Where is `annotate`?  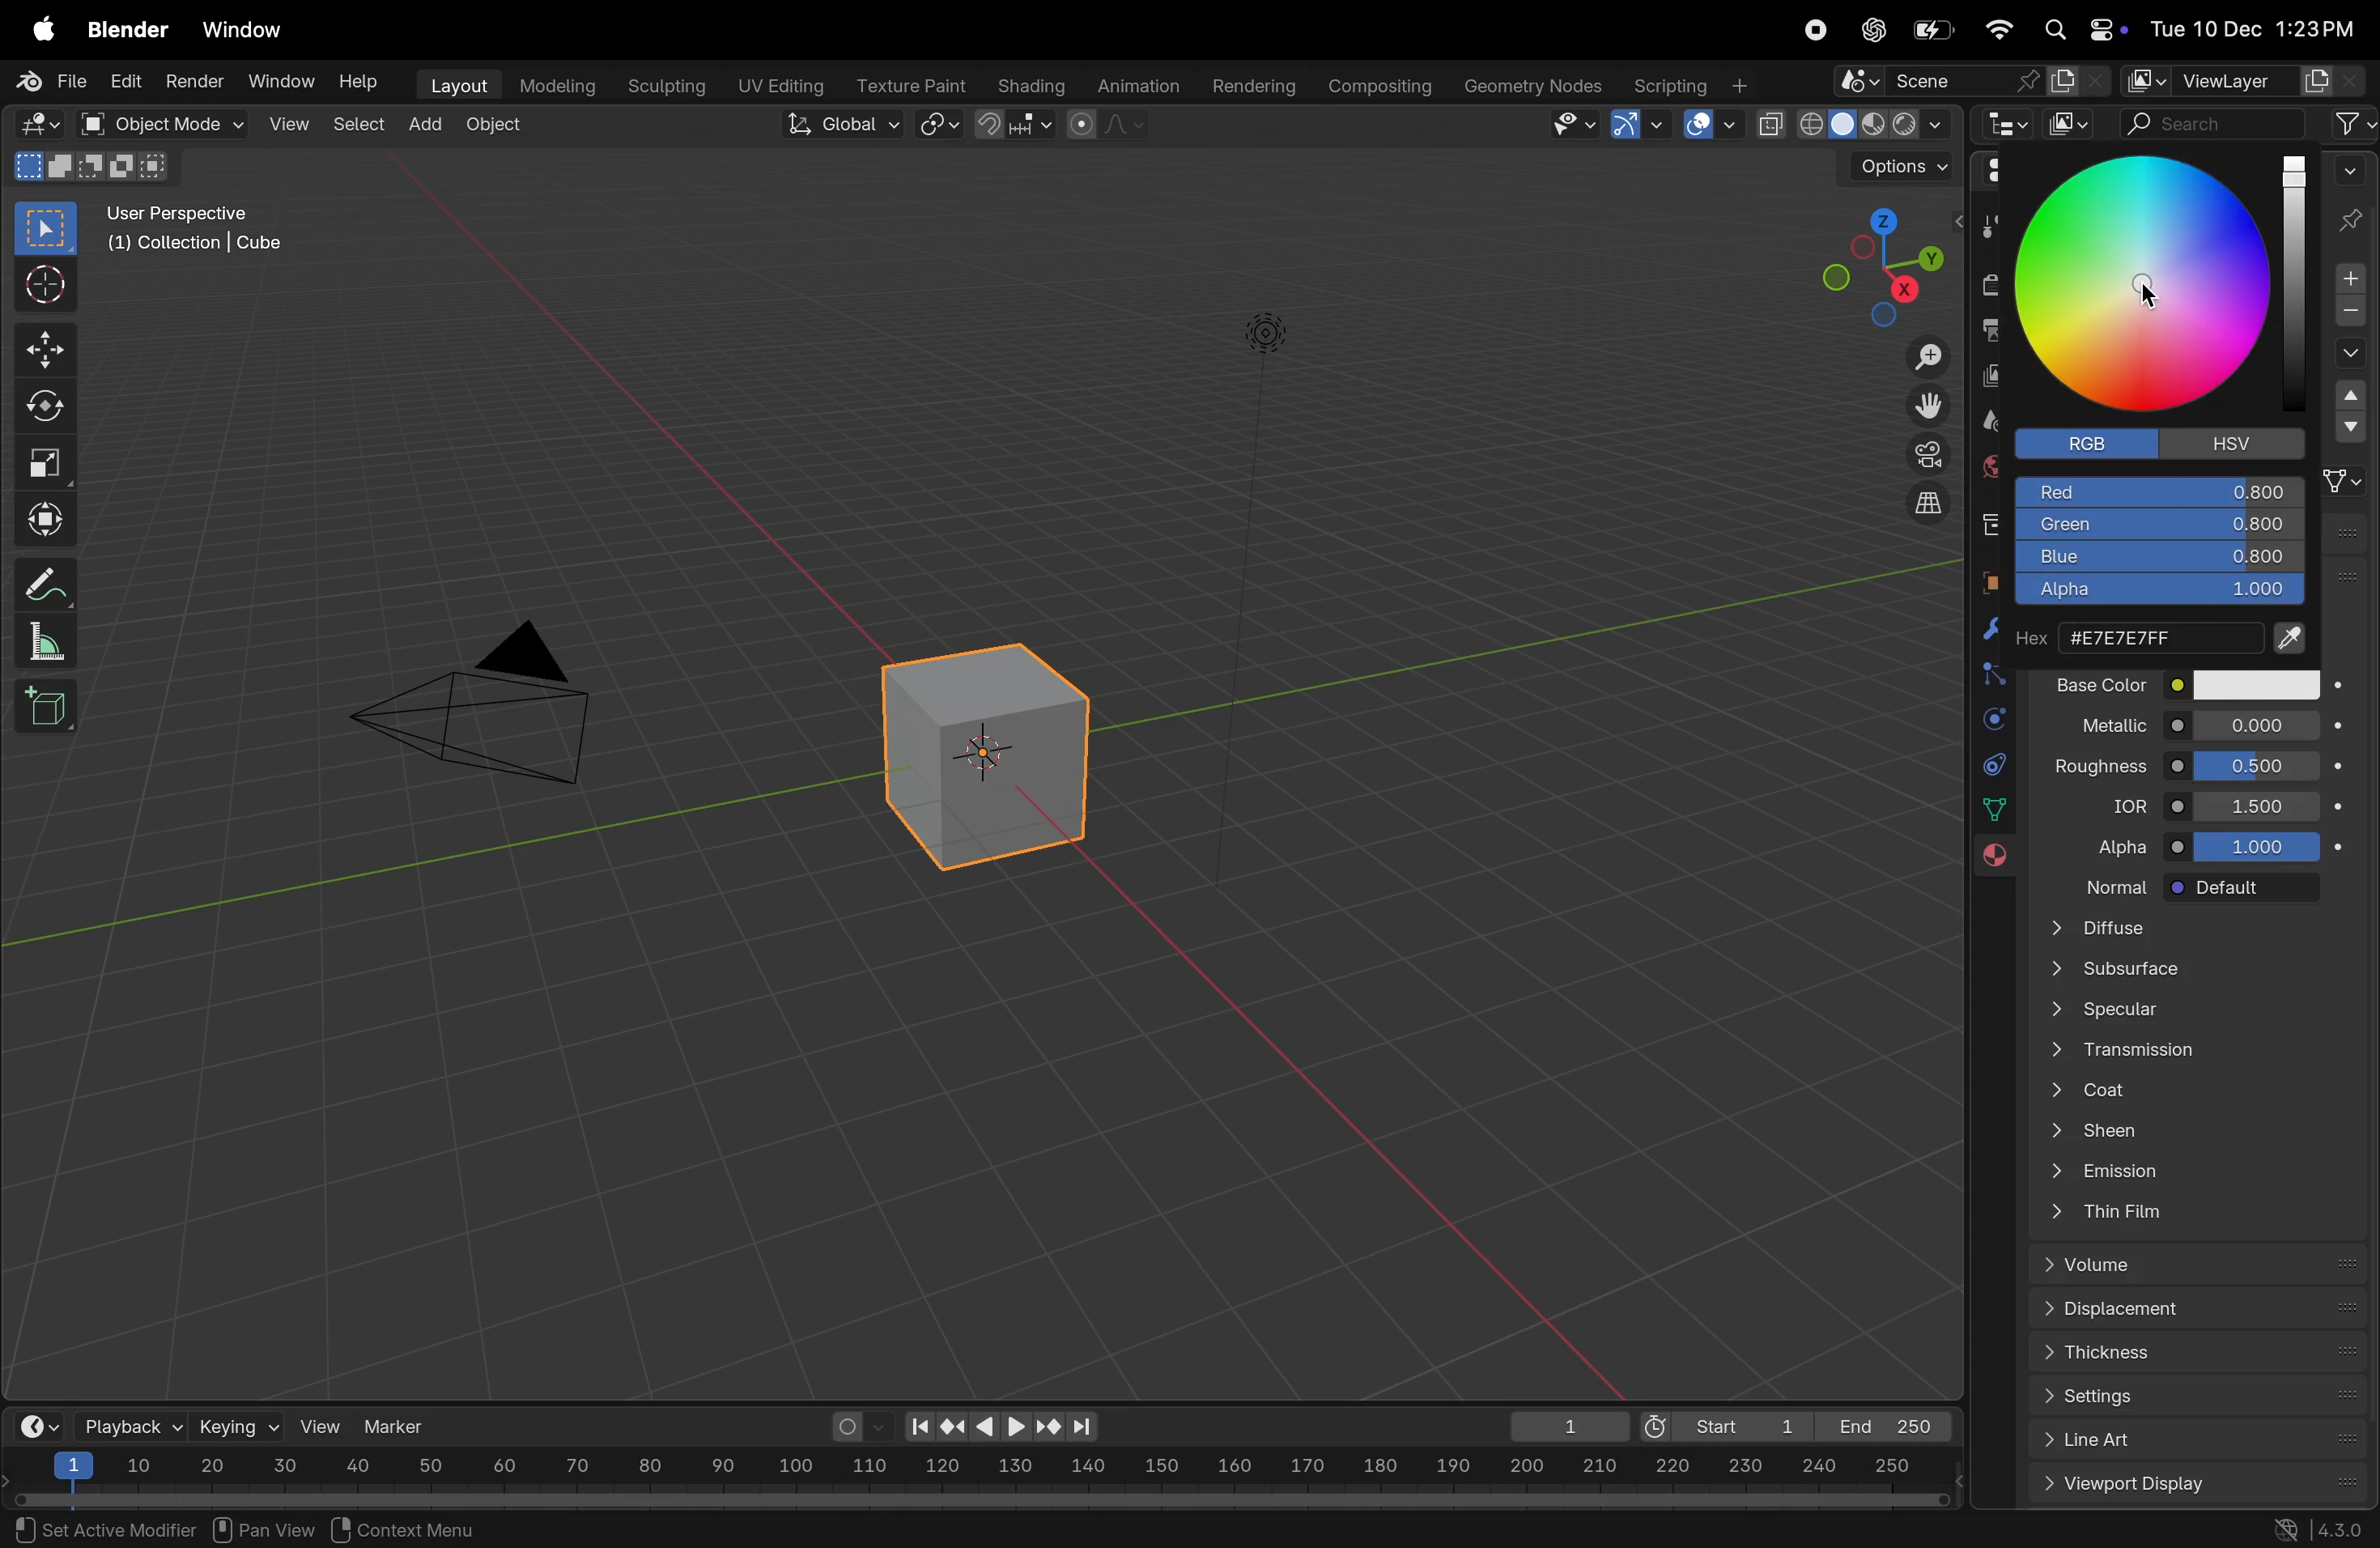
annotate is located at coordinates (39, 583).